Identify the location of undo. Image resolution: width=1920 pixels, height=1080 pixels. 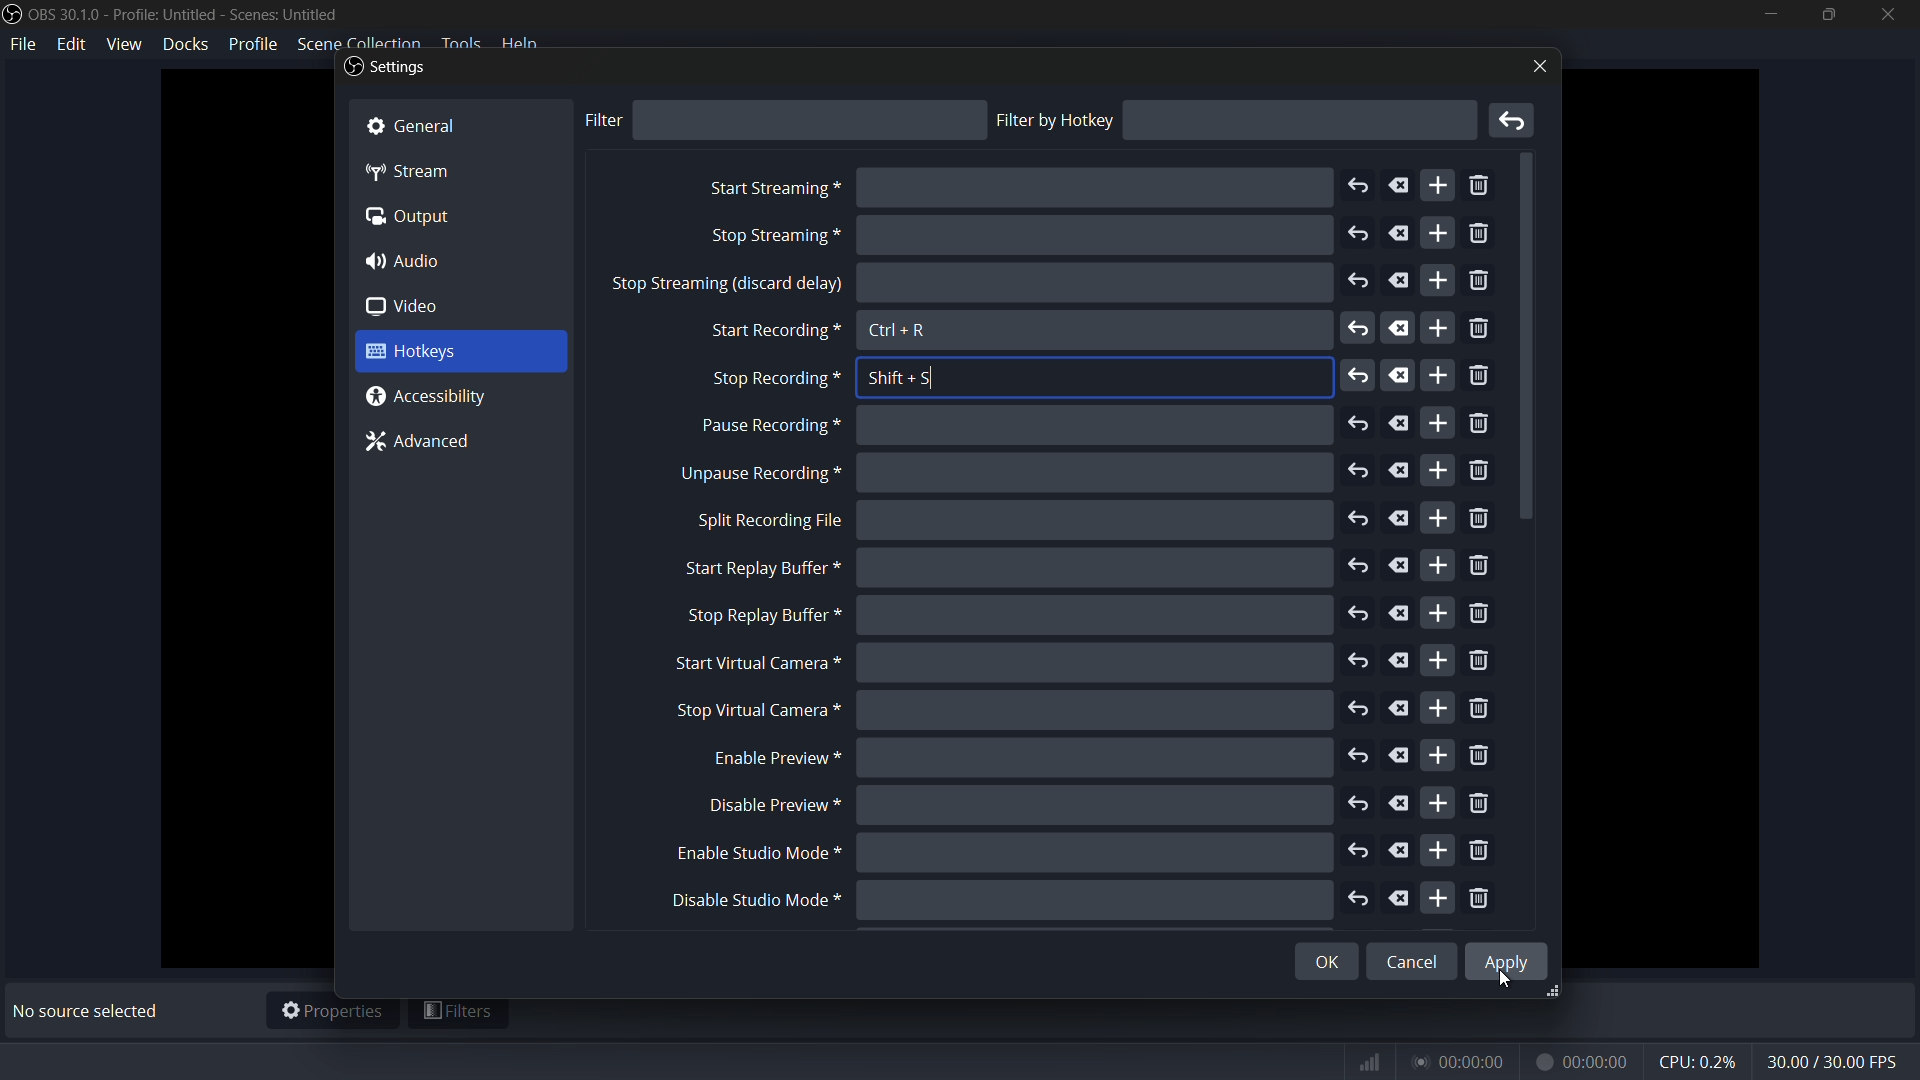
(1359, 758).